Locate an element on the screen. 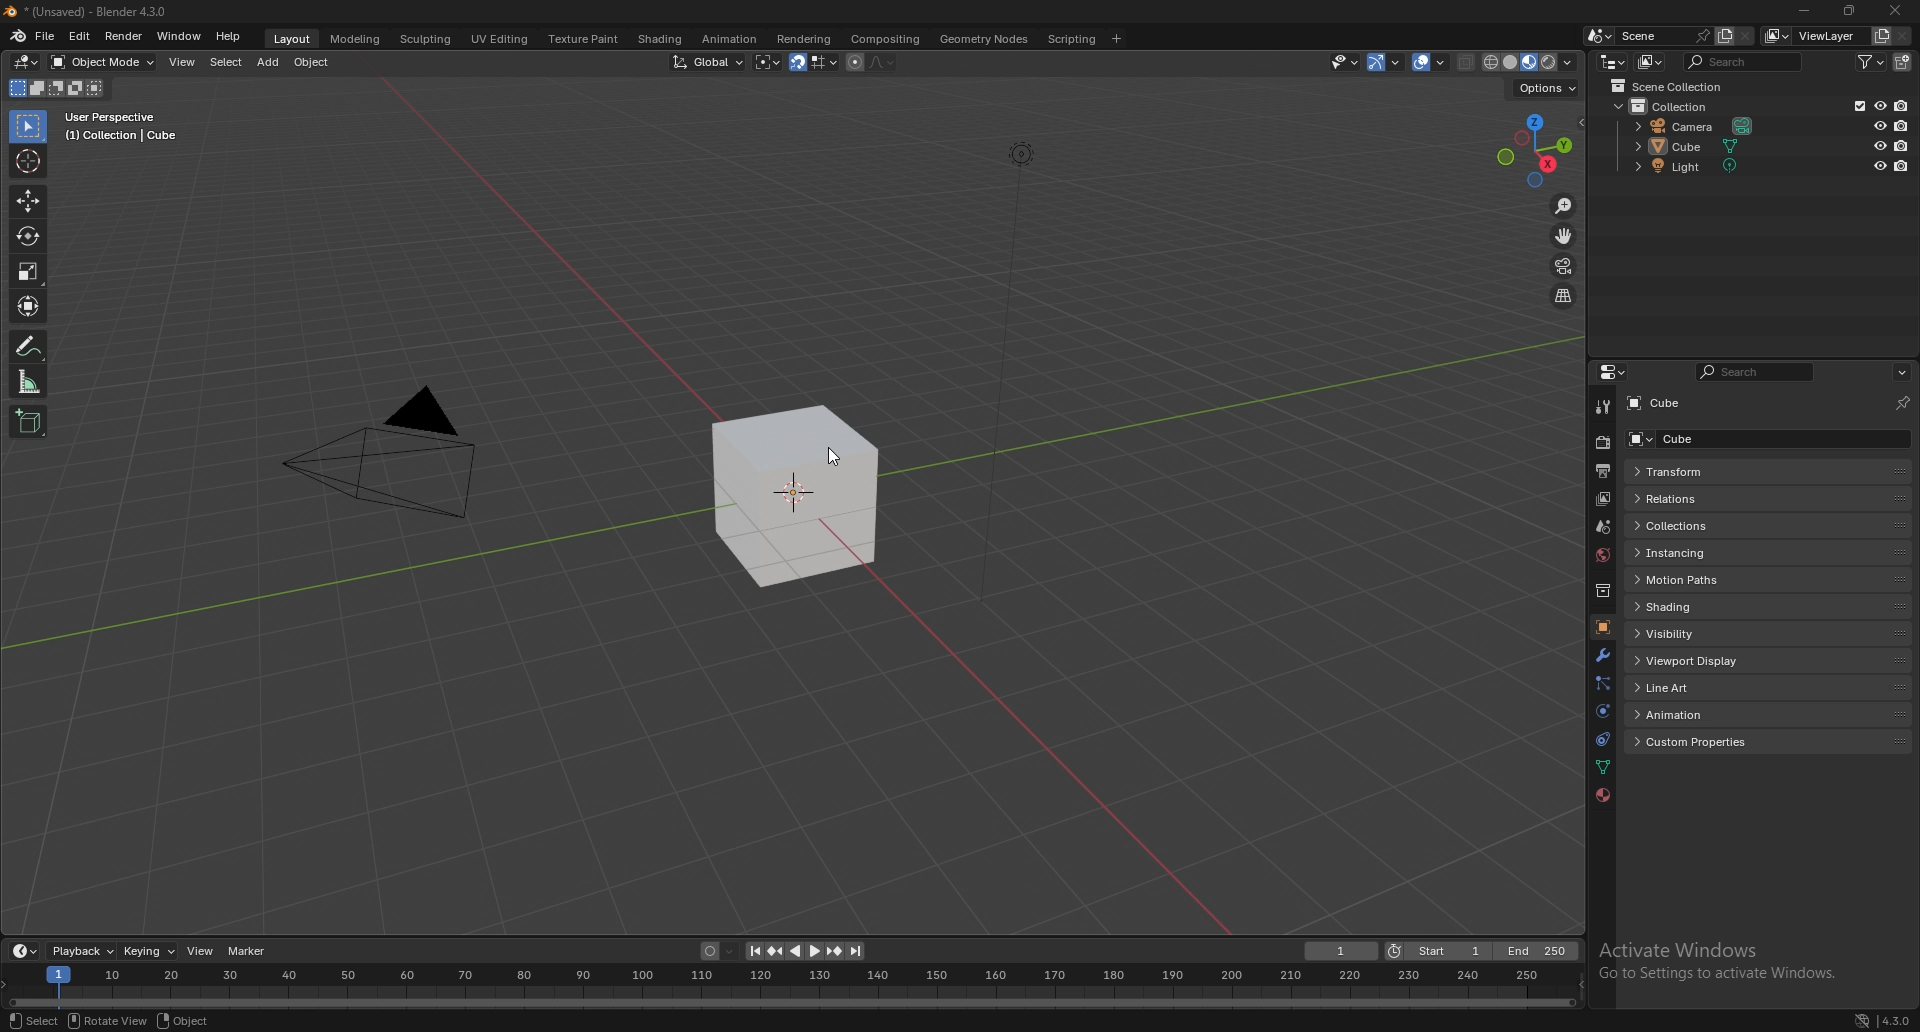   is located at coordinates (1018, 385).